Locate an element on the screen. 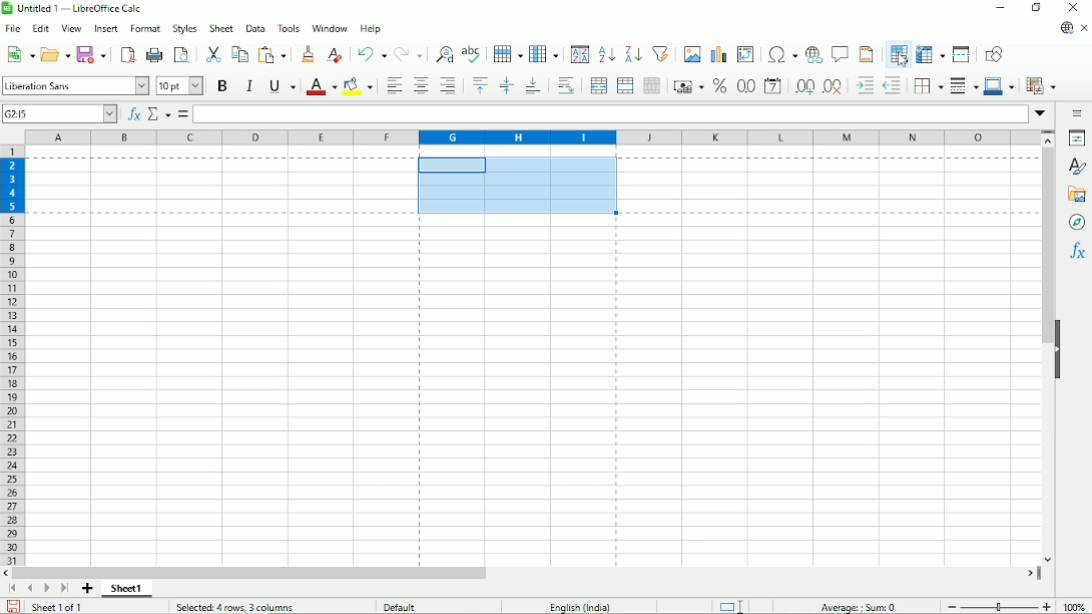 Image resolution: width=1092 pixels, height=614 pixels. Close is located at coordinates (1075, 7).